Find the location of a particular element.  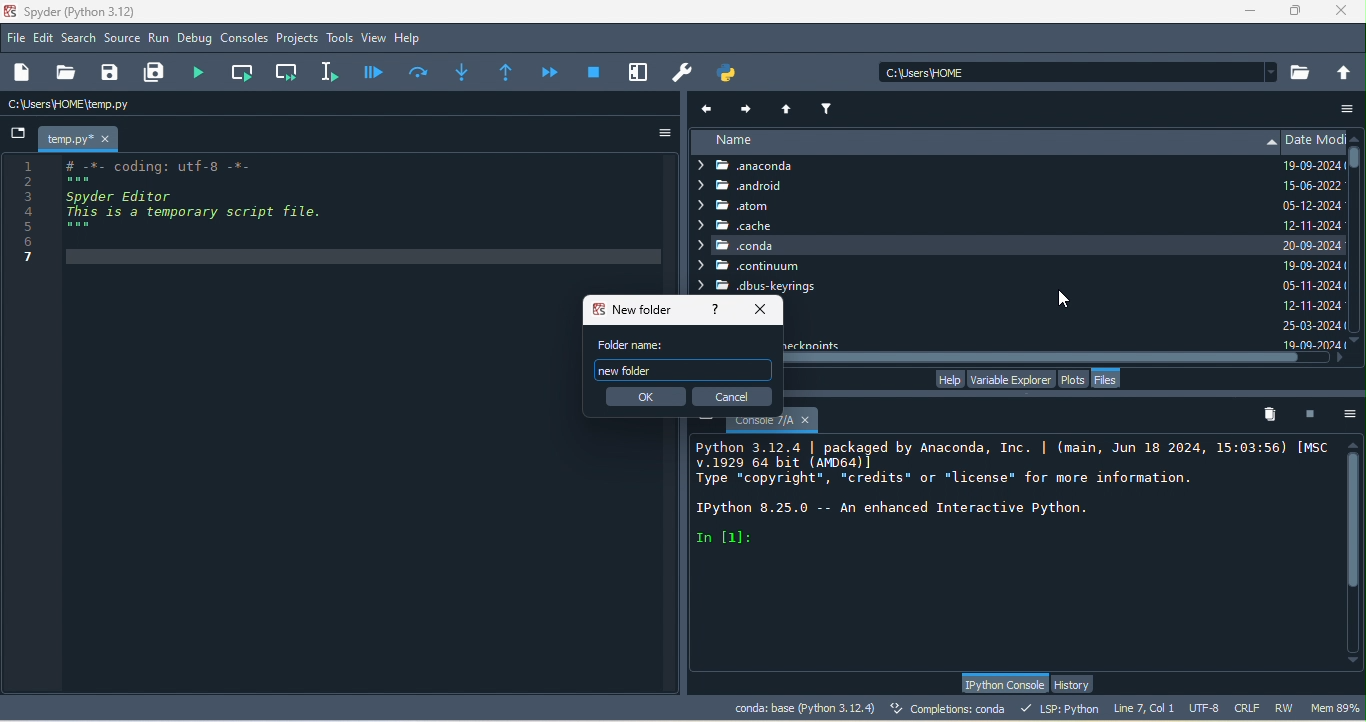

coding is located at coordinates (182, 212).